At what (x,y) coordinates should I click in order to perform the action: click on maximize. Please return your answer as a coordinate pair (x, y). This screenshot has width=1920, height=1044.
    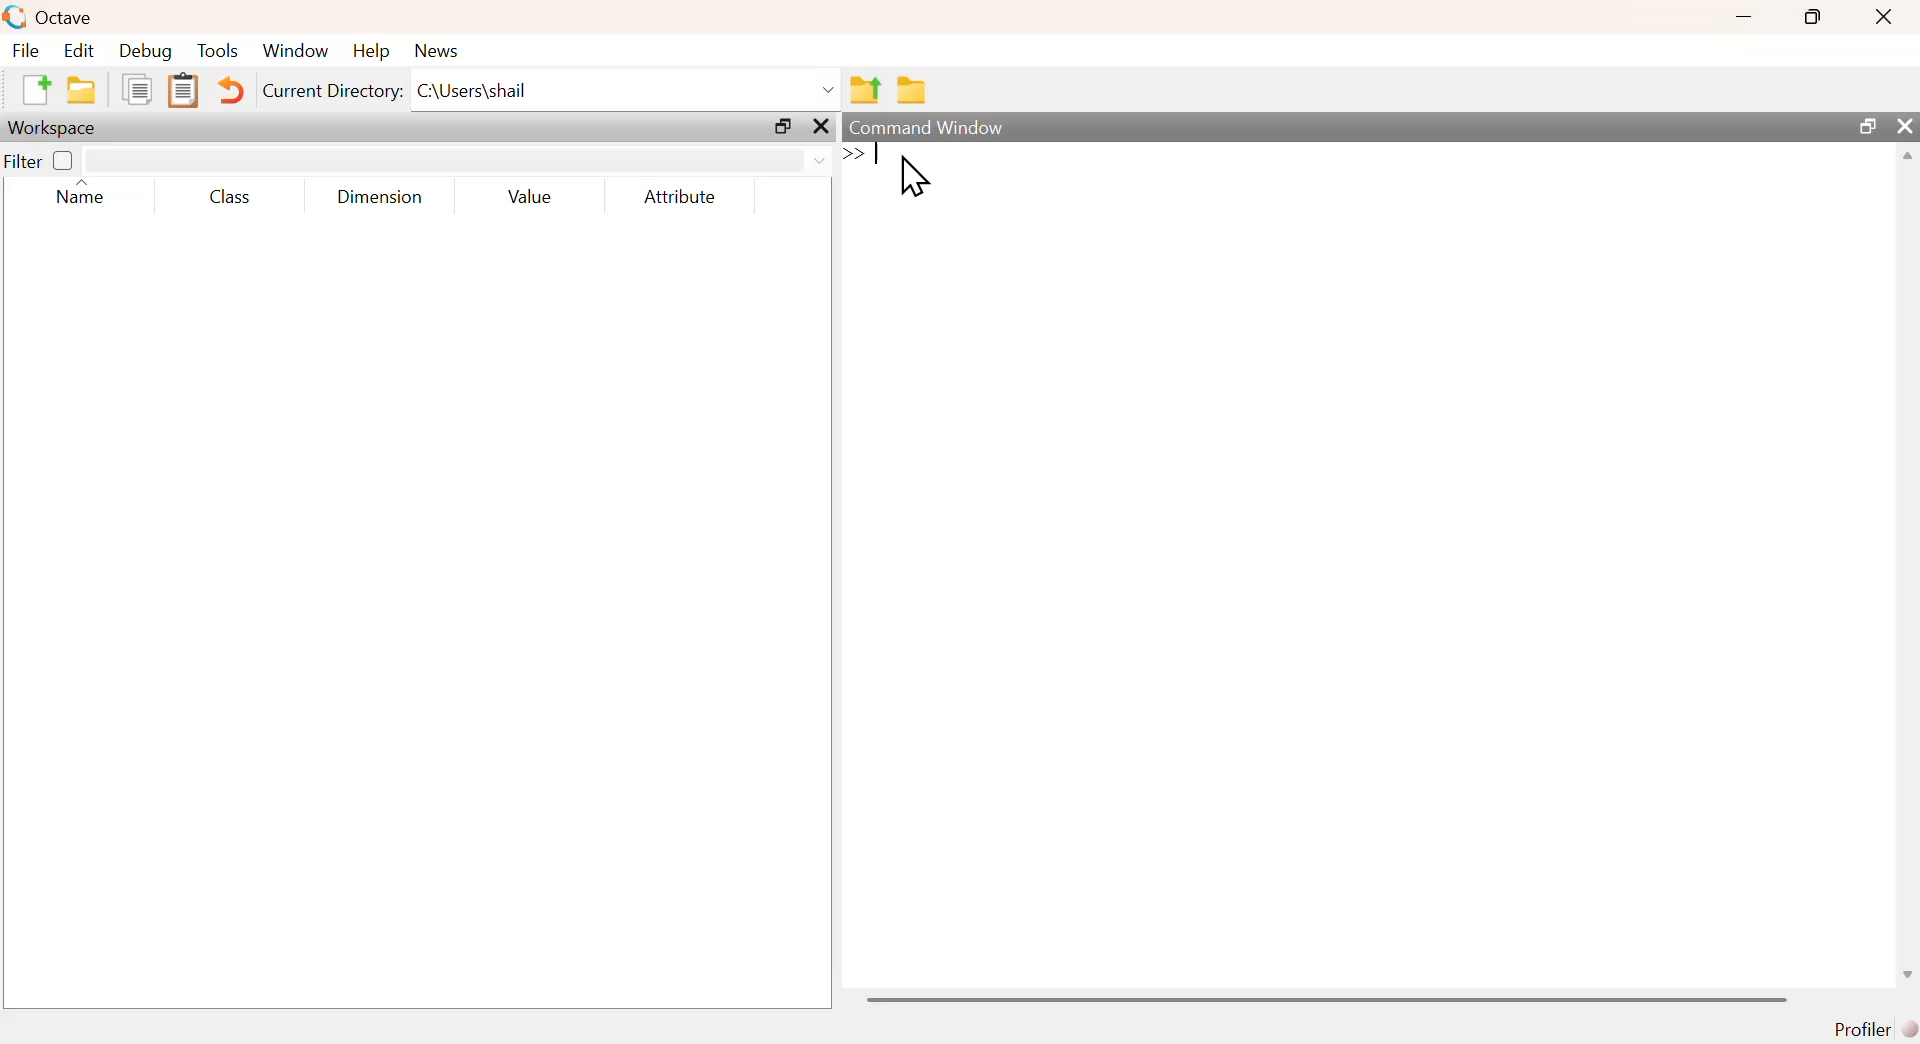
    Looking at the image, I should click on (1809, 17).